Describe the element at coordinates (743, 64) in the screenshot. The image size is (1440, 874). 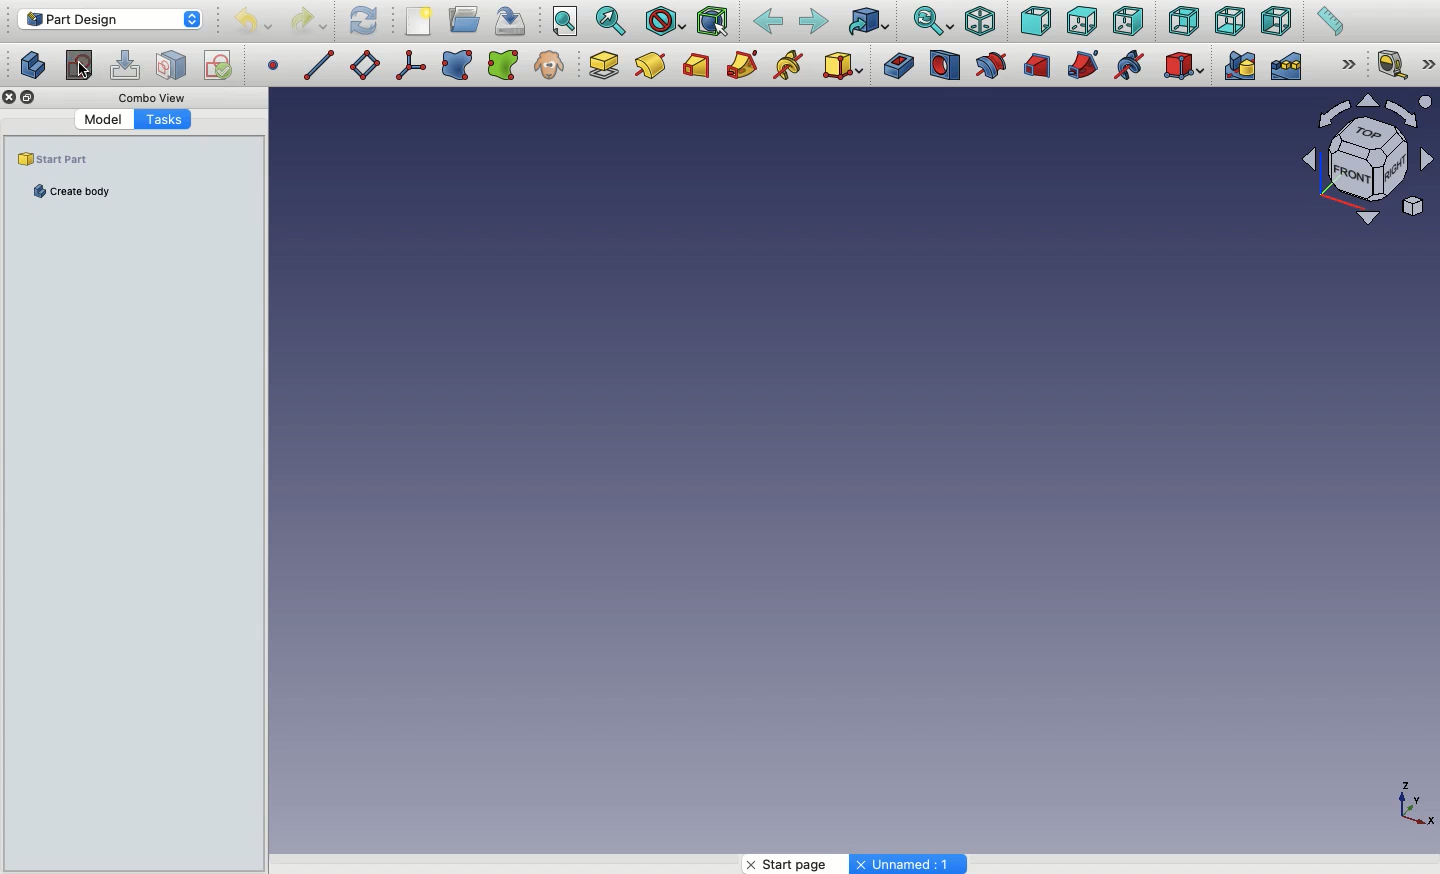
I see `Additive pipe` at that location.